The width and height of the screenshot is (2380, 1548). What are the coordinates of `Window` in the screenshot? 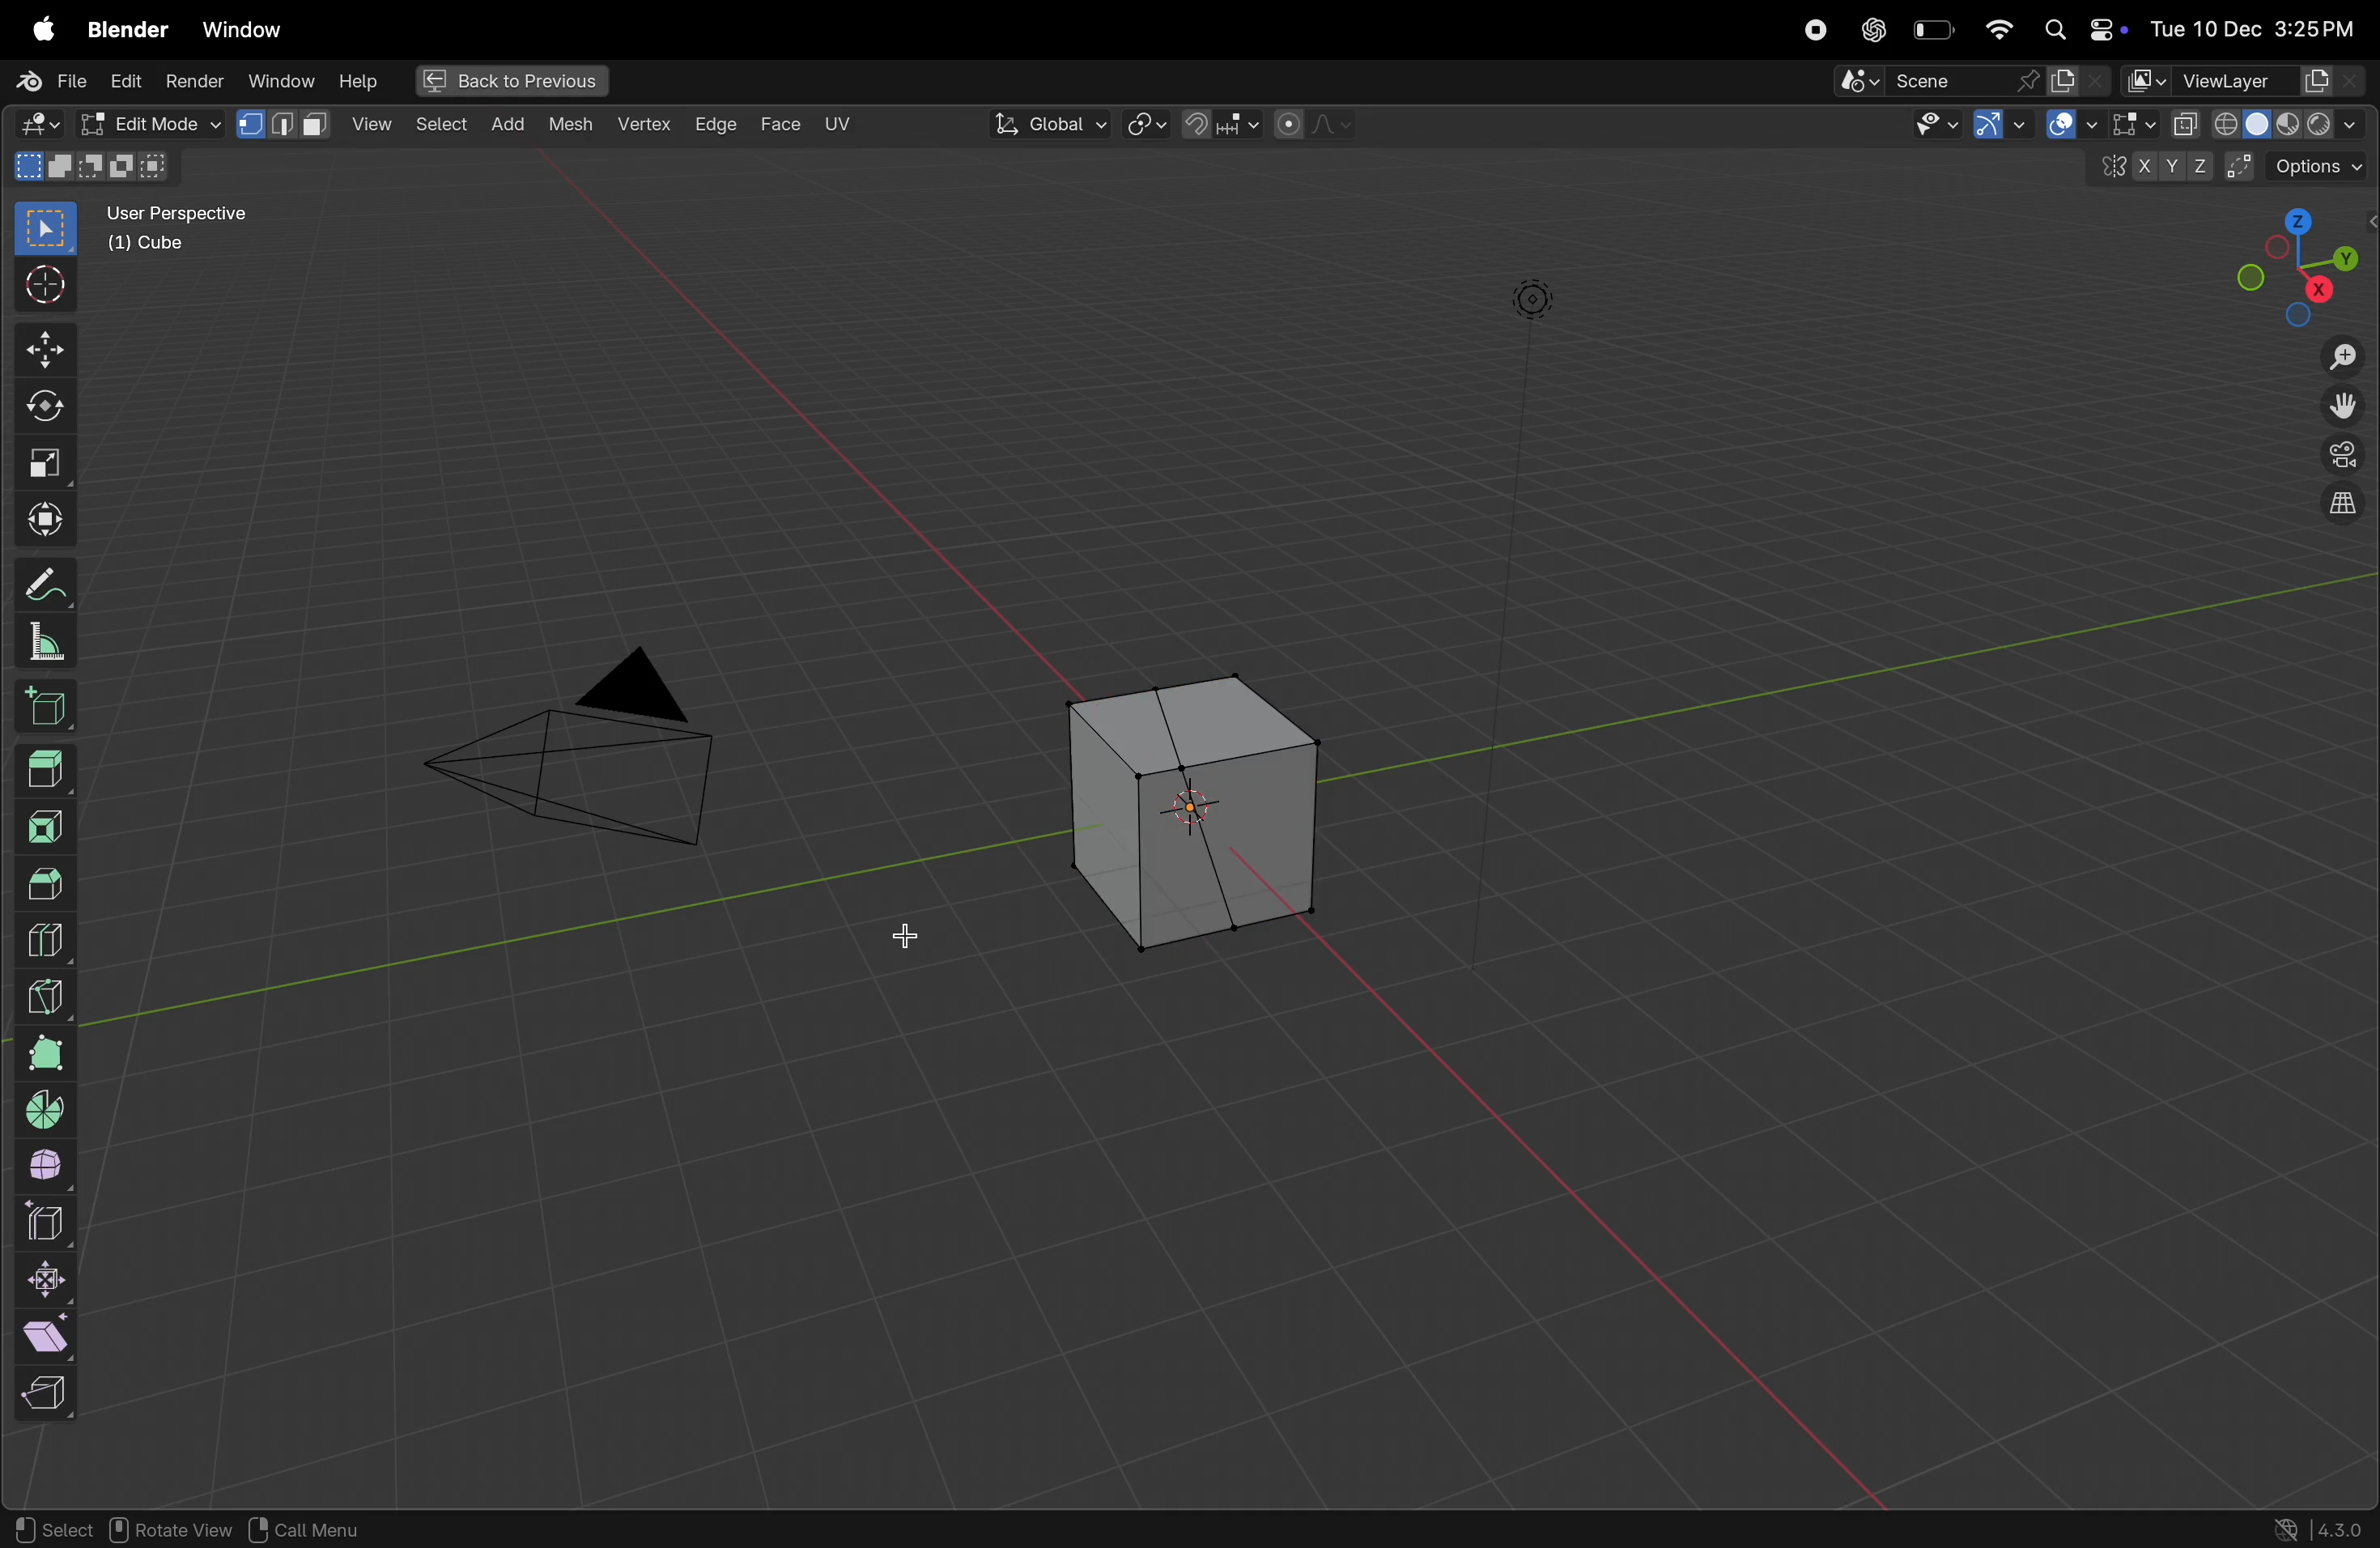 It's located at (241, 30).